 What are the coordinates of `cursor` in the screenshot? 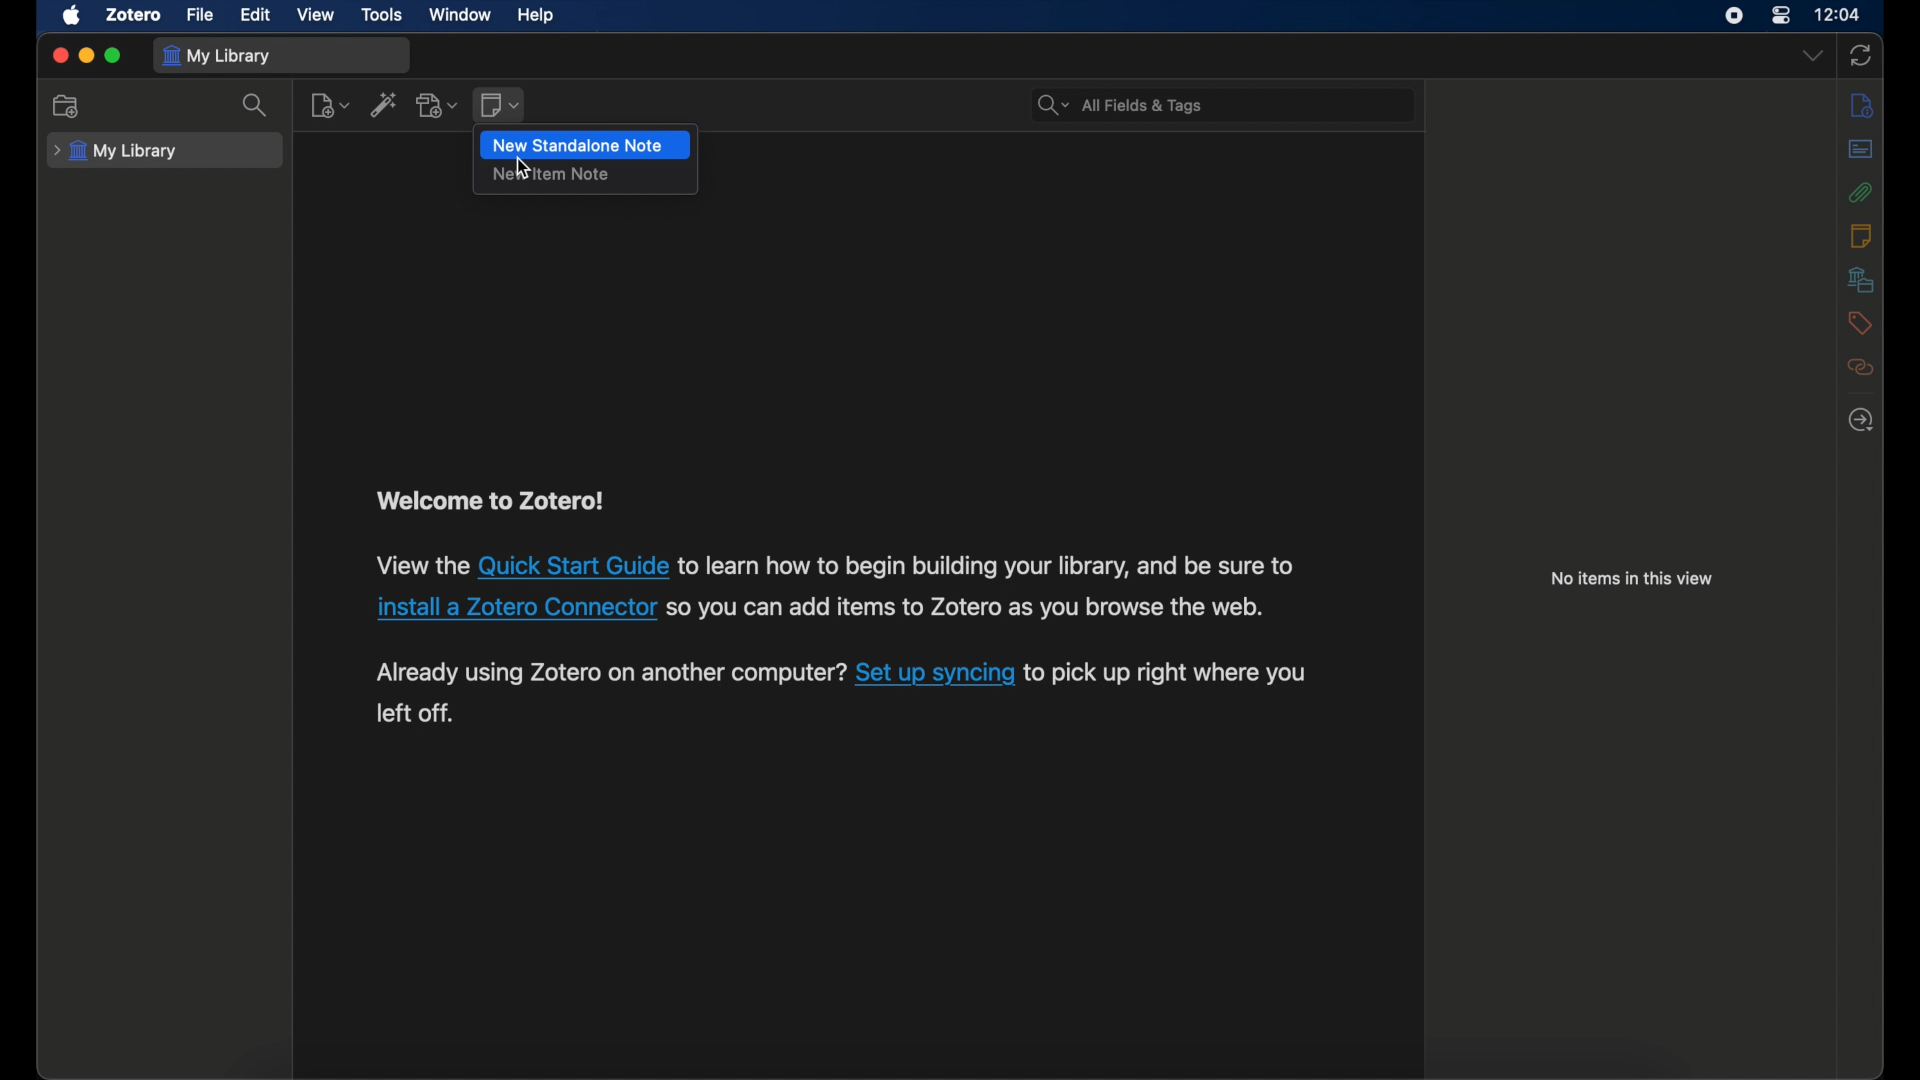 It's located at (523, 168).